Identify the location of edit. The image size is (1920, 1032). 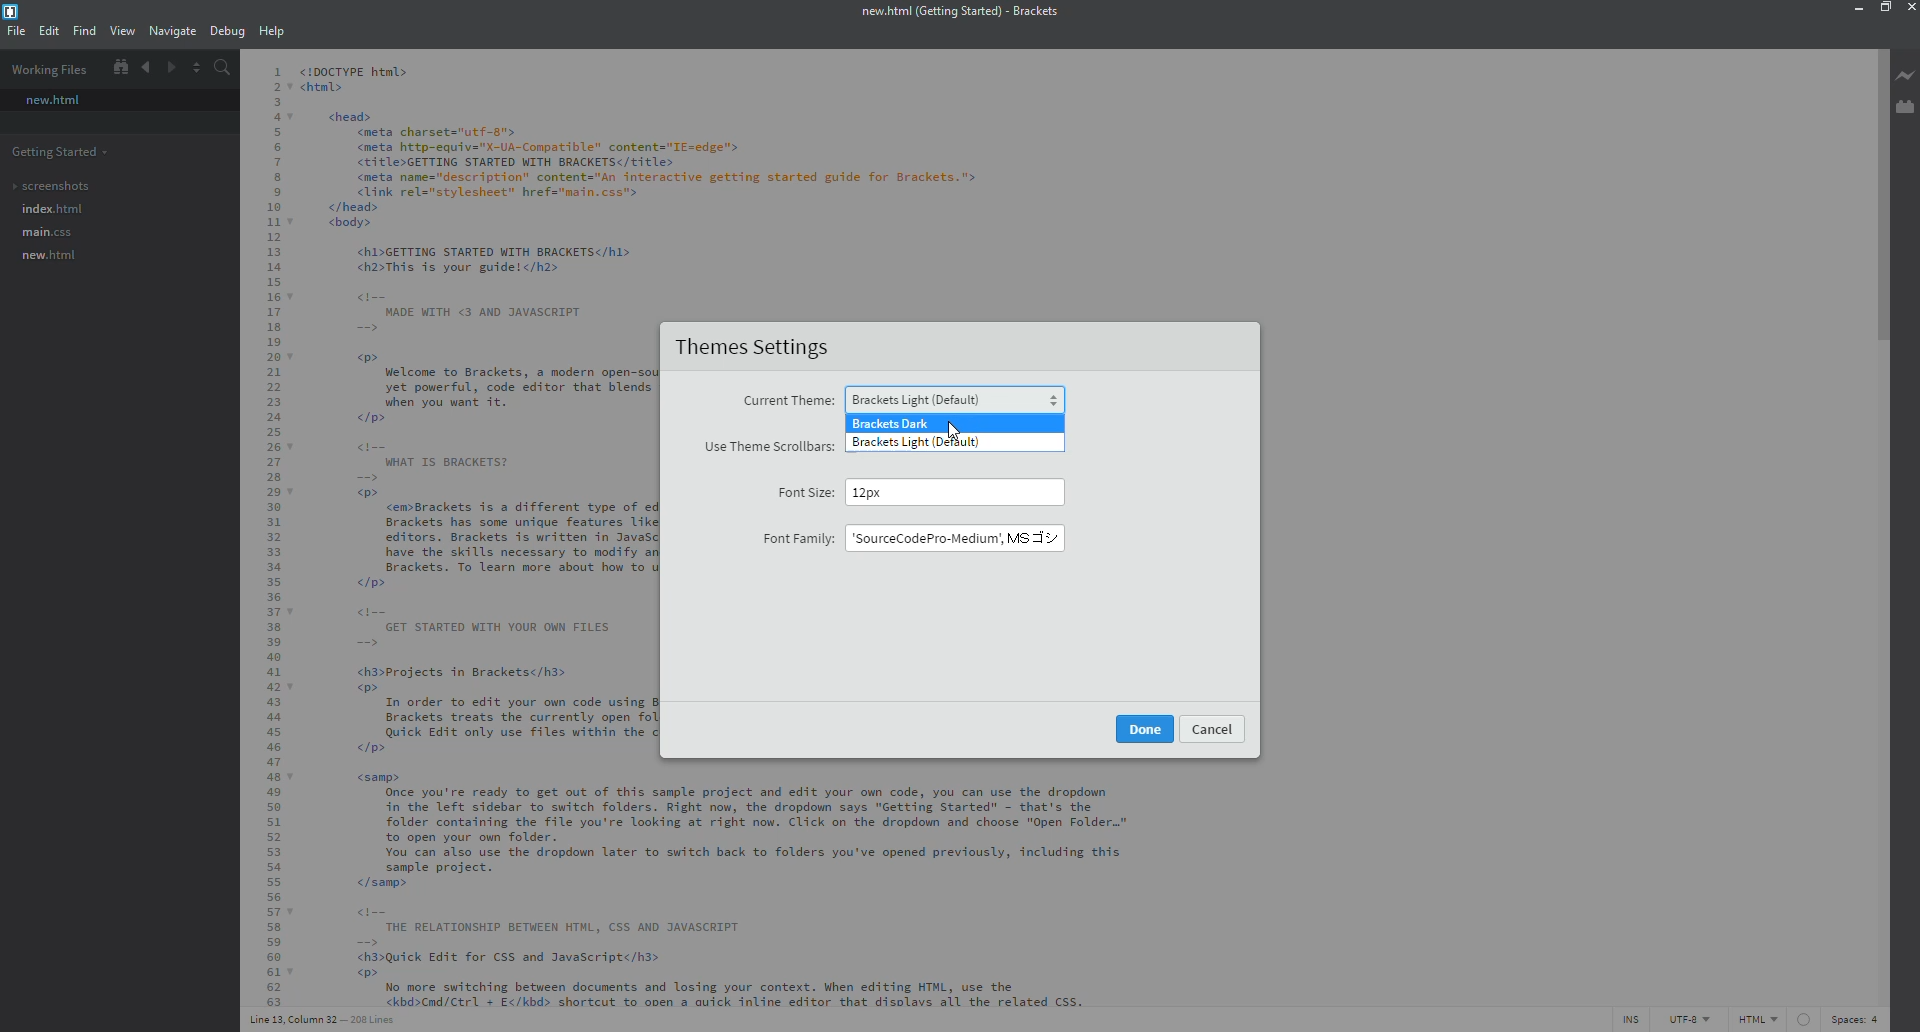
(48, 31).